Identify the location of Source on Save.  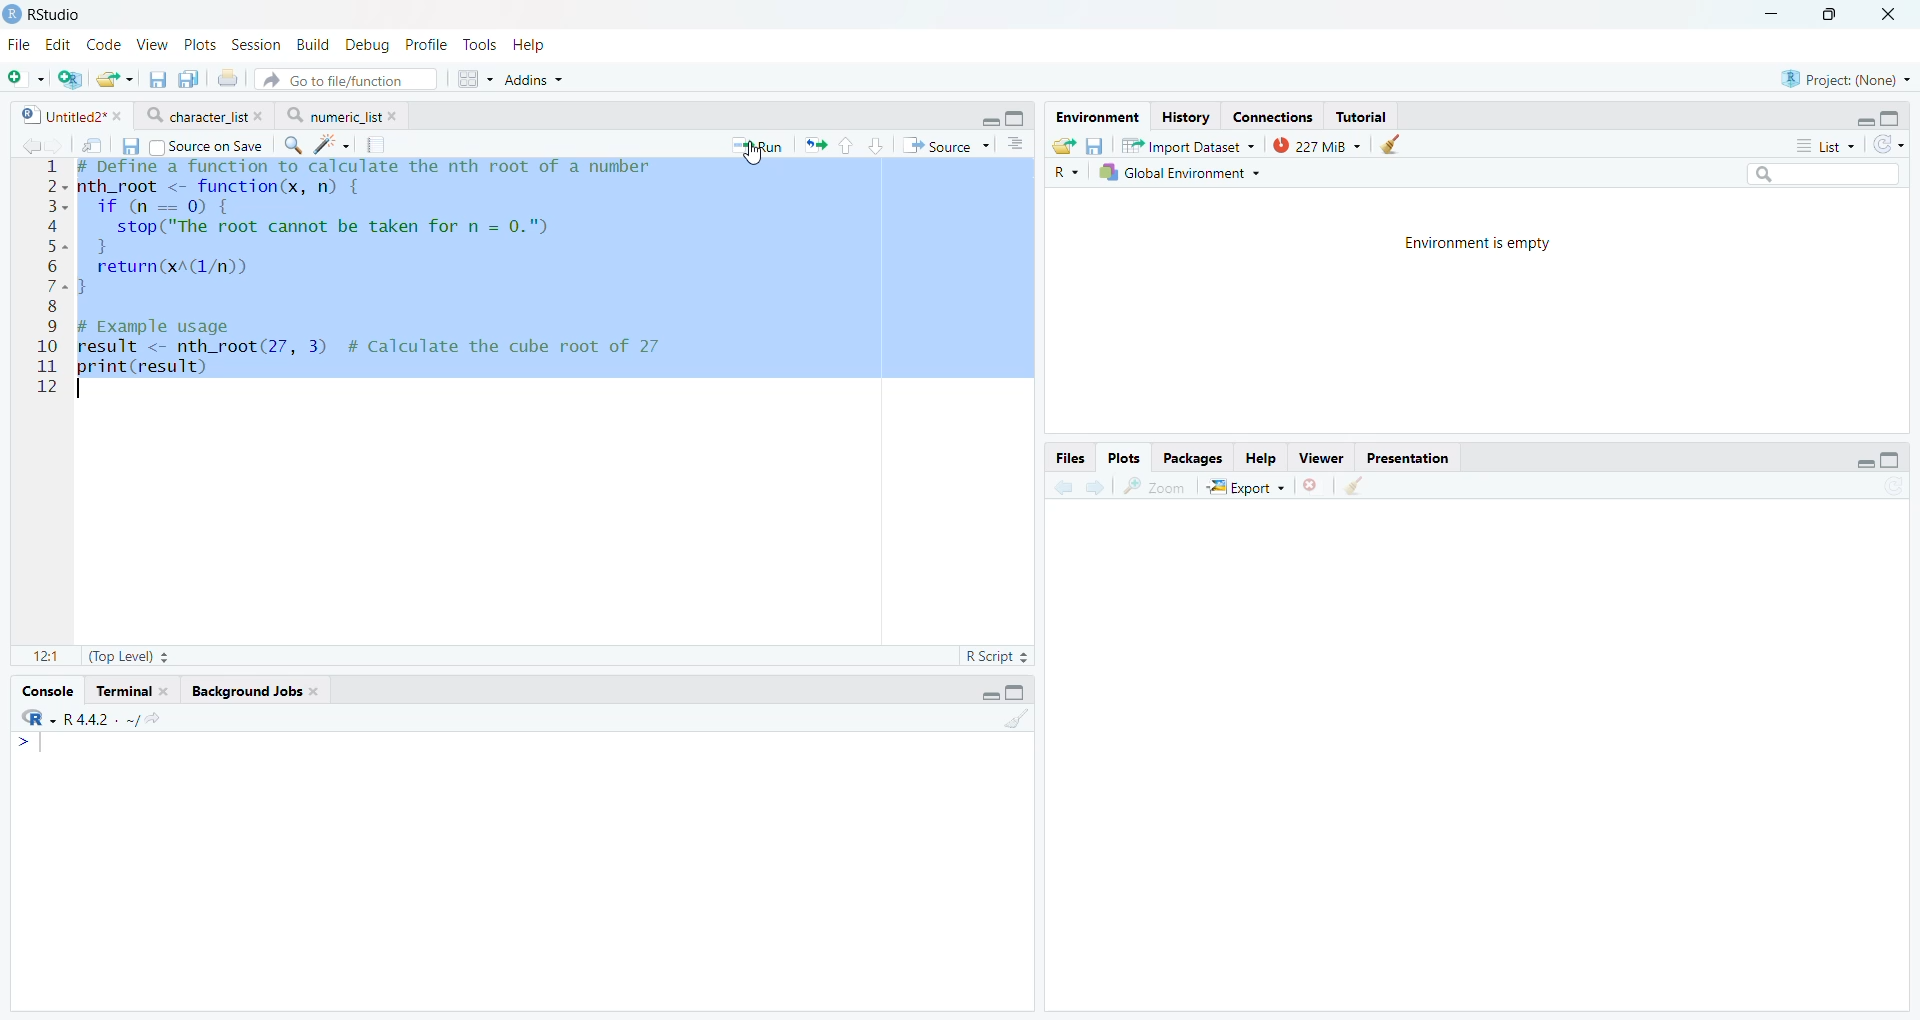
(206, 146).